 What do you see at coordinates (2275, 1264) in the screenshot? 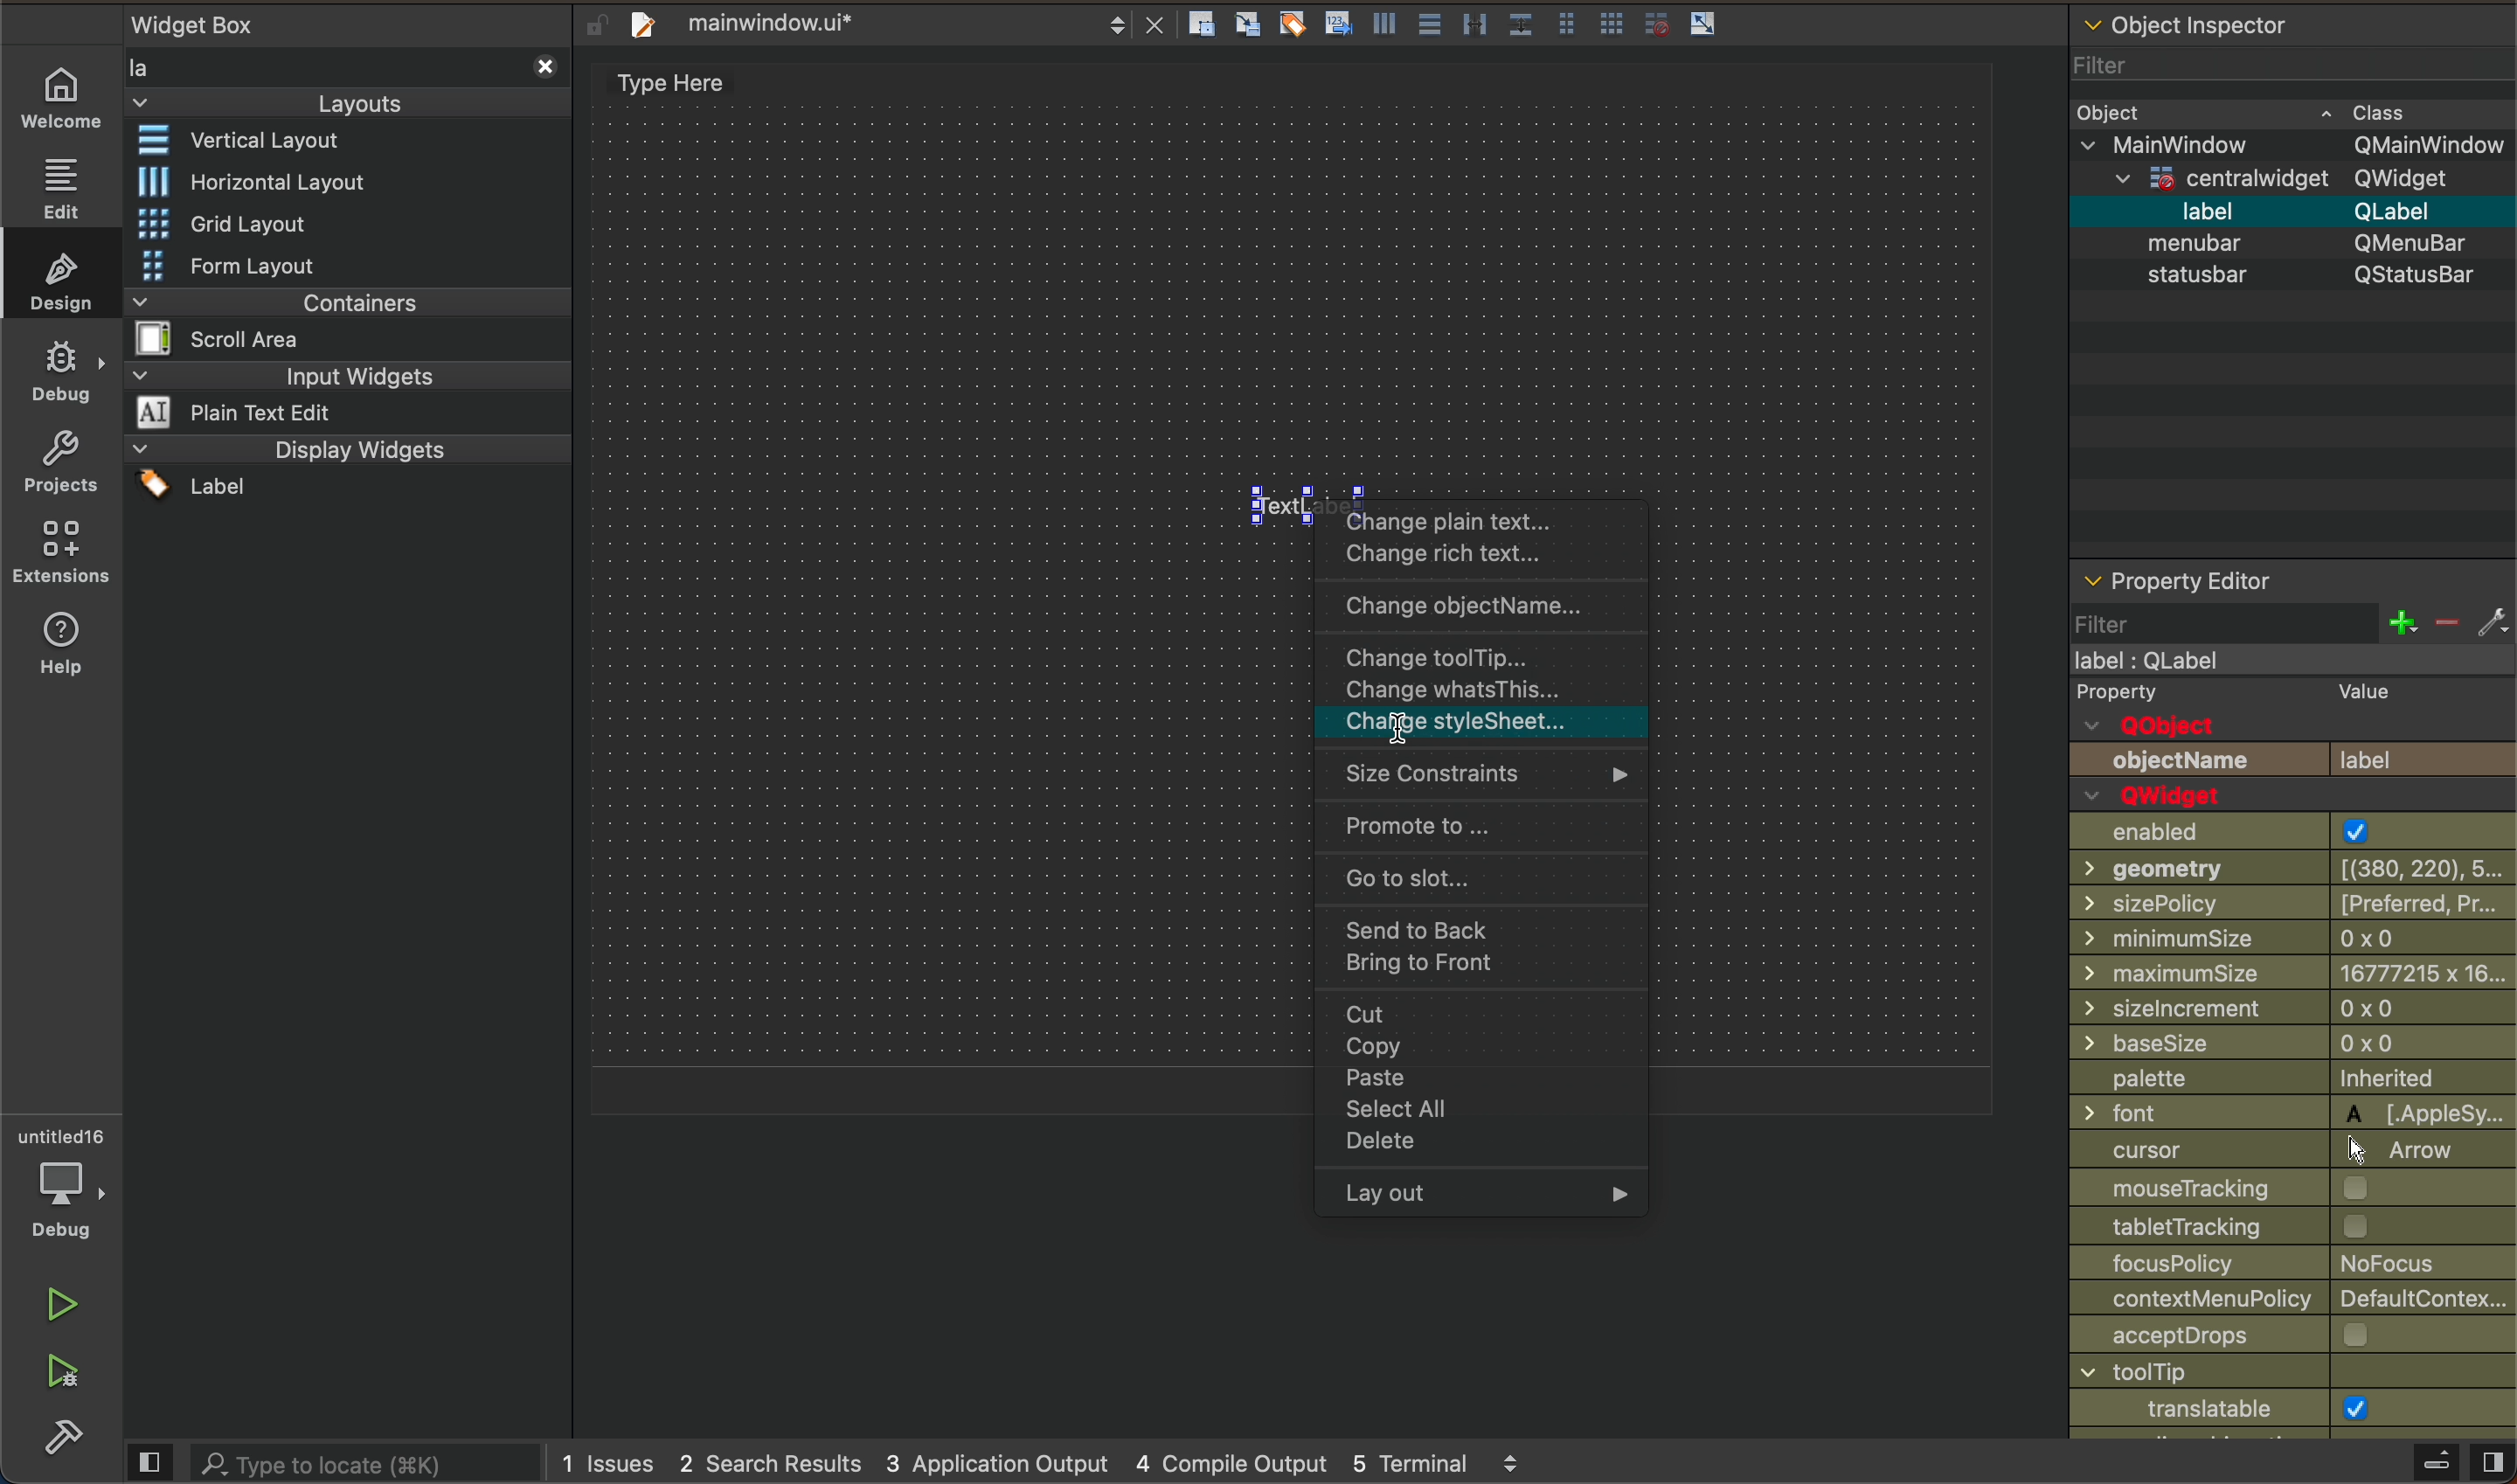
I see `focus` at bounding box center [2275, 1264].